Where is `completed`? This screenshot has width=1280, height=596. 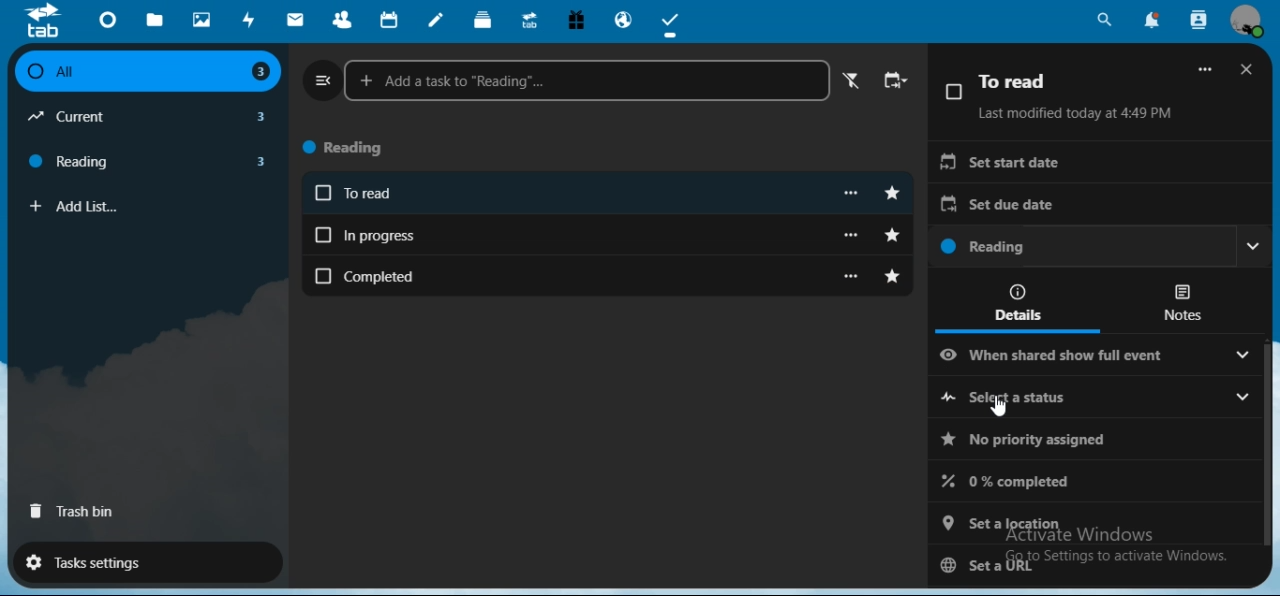 completed is located at coordinates (586, 275).